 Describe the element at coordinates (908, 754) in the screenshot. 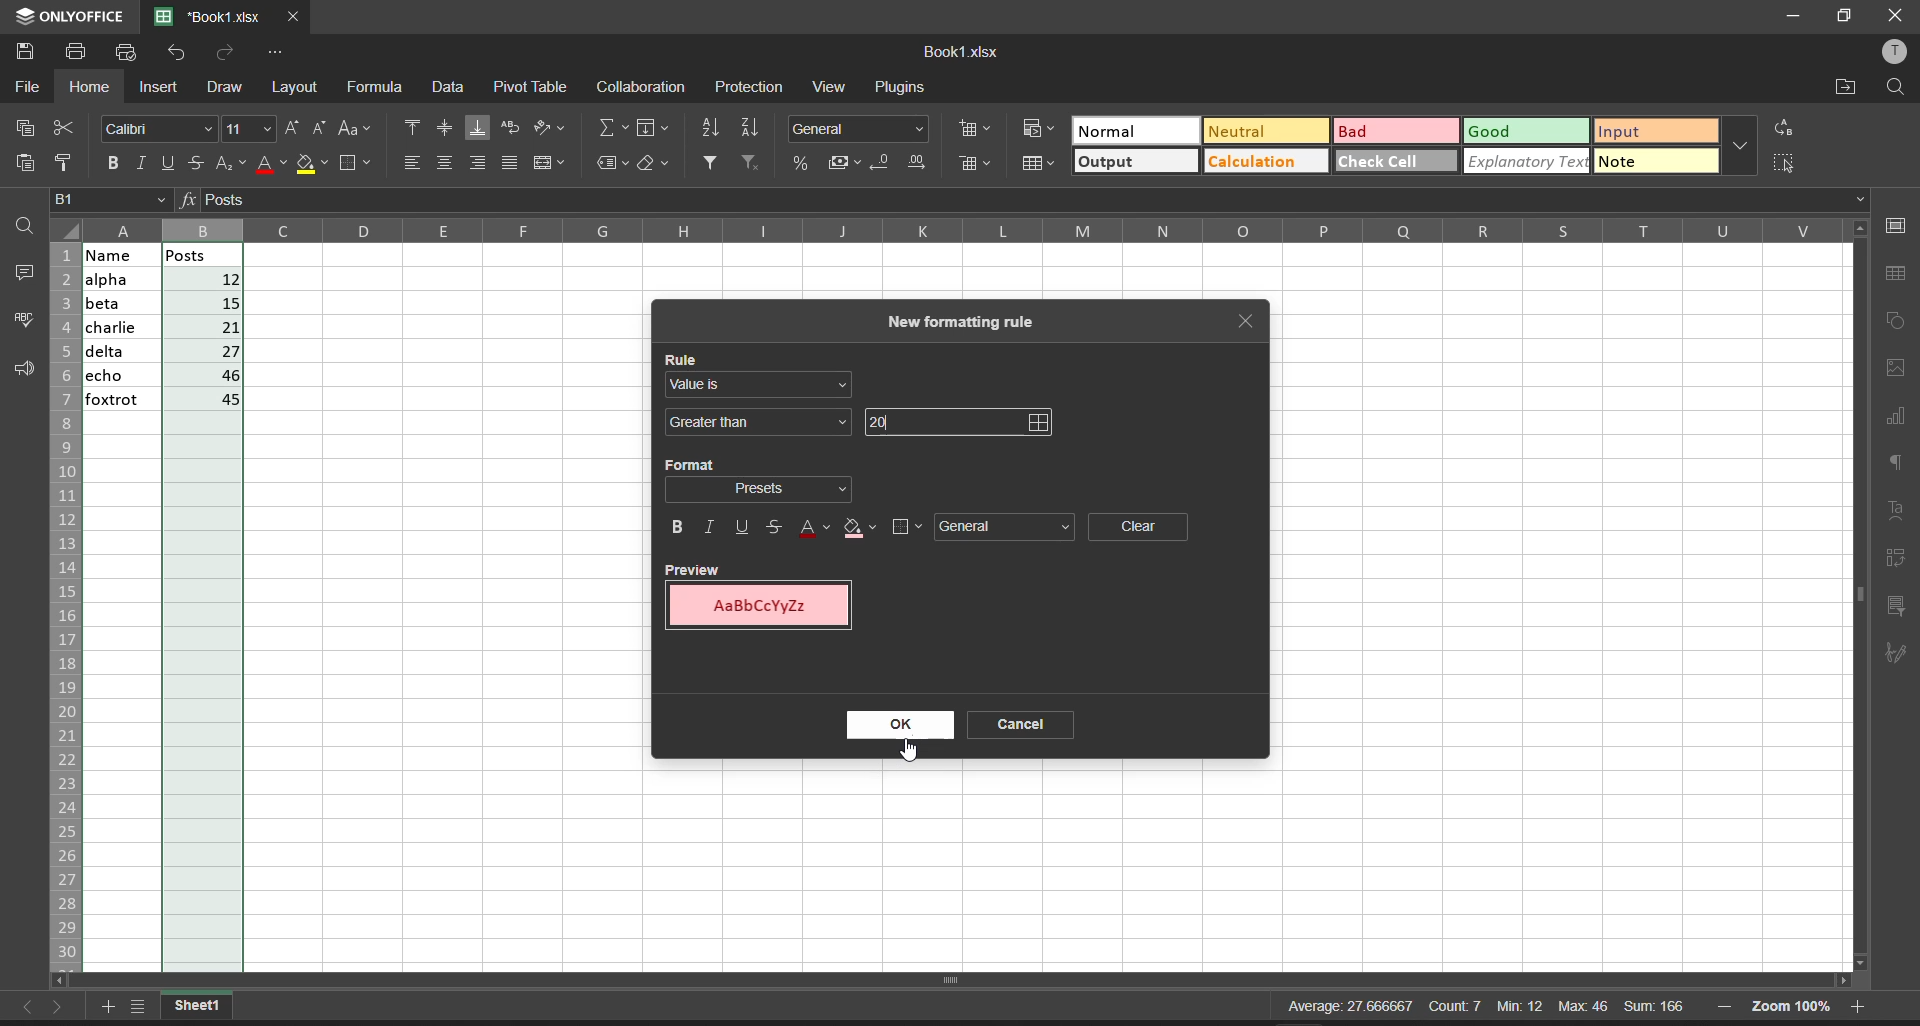

I see `cursor` at that location.